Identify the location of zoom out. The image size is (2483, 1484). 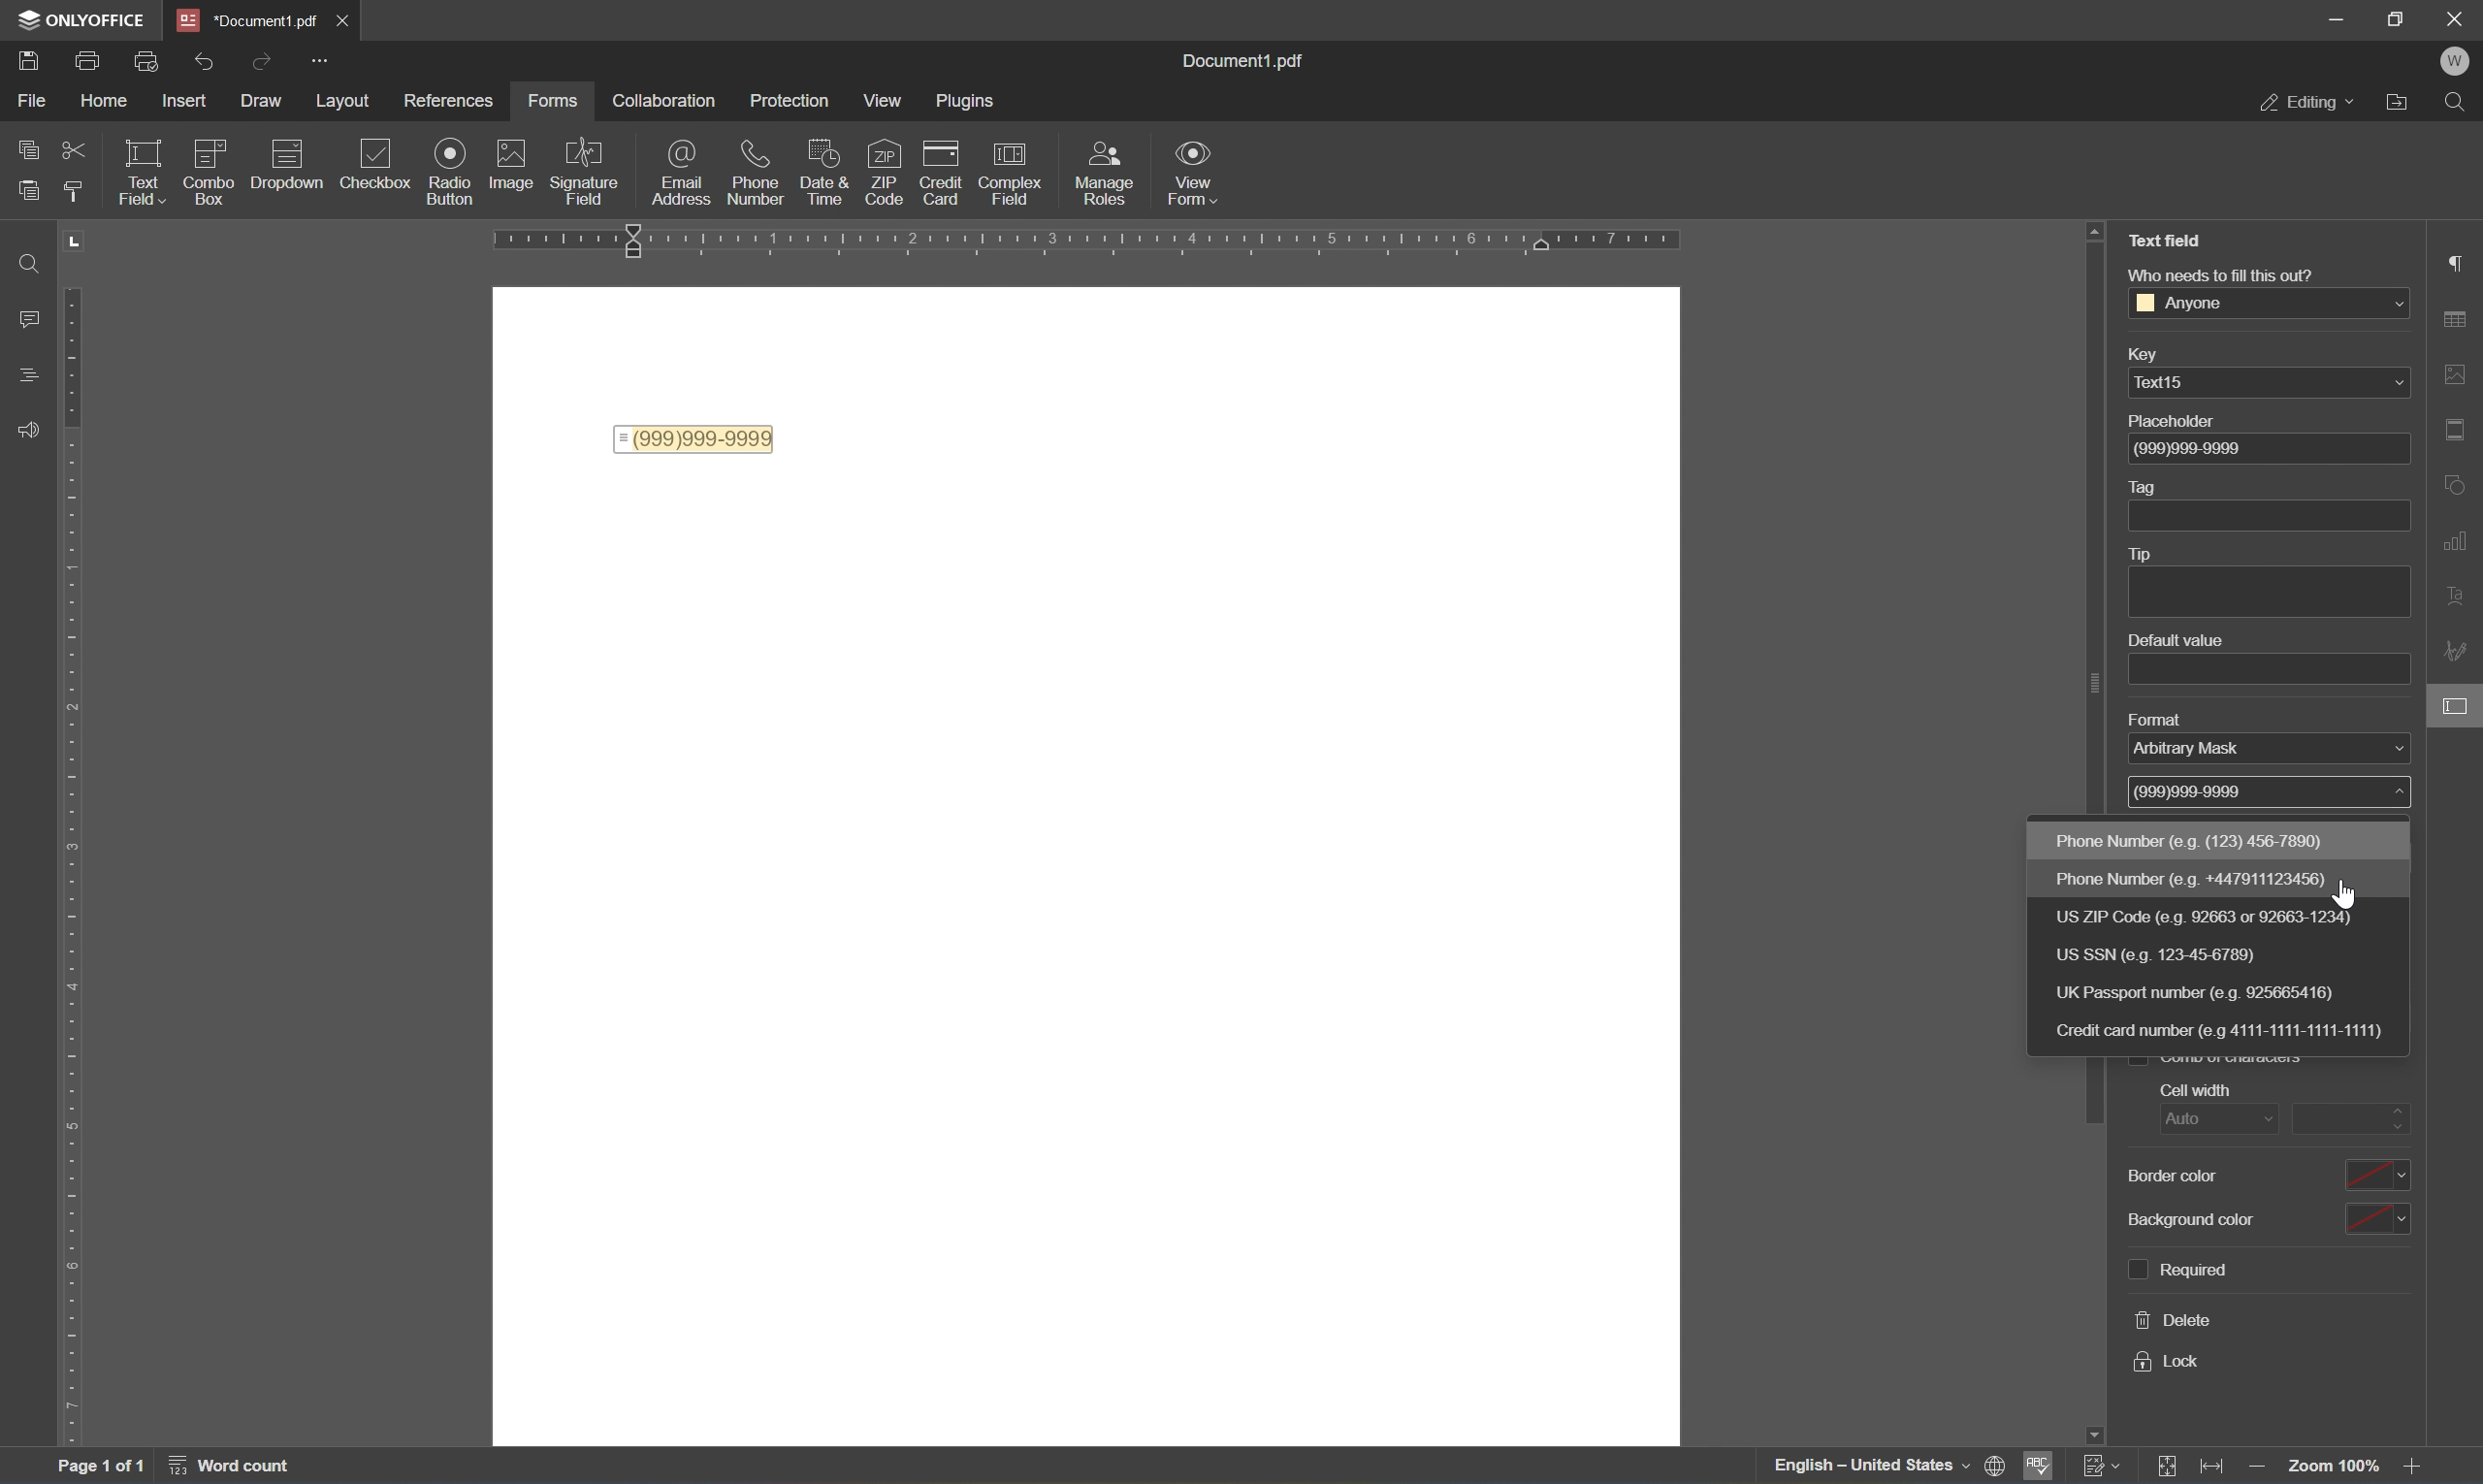
(2261, 1470).